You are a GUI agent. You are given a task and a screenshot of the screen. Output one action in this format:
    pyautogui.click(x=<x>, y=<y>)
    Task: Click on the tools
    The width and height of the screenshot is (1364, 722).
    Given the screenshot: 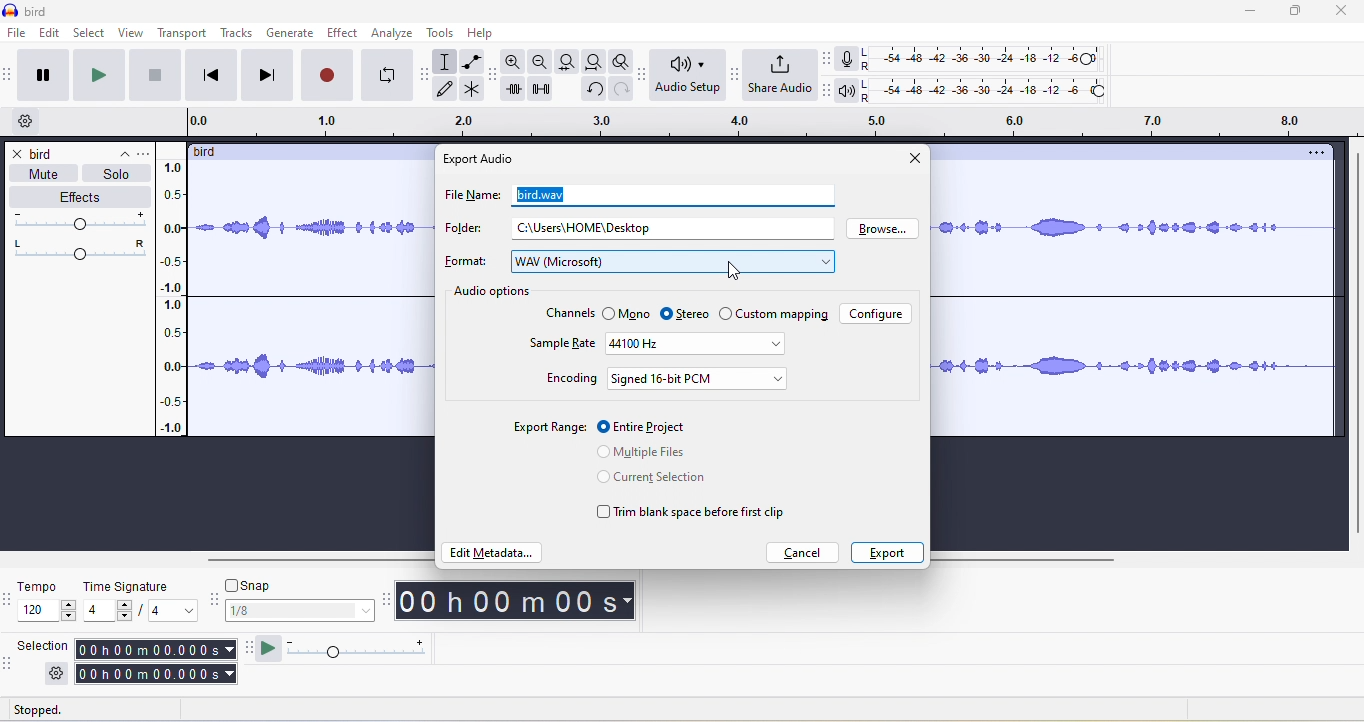 What is the action you would take?
    pyautogui.click(x=444, y=35)
    